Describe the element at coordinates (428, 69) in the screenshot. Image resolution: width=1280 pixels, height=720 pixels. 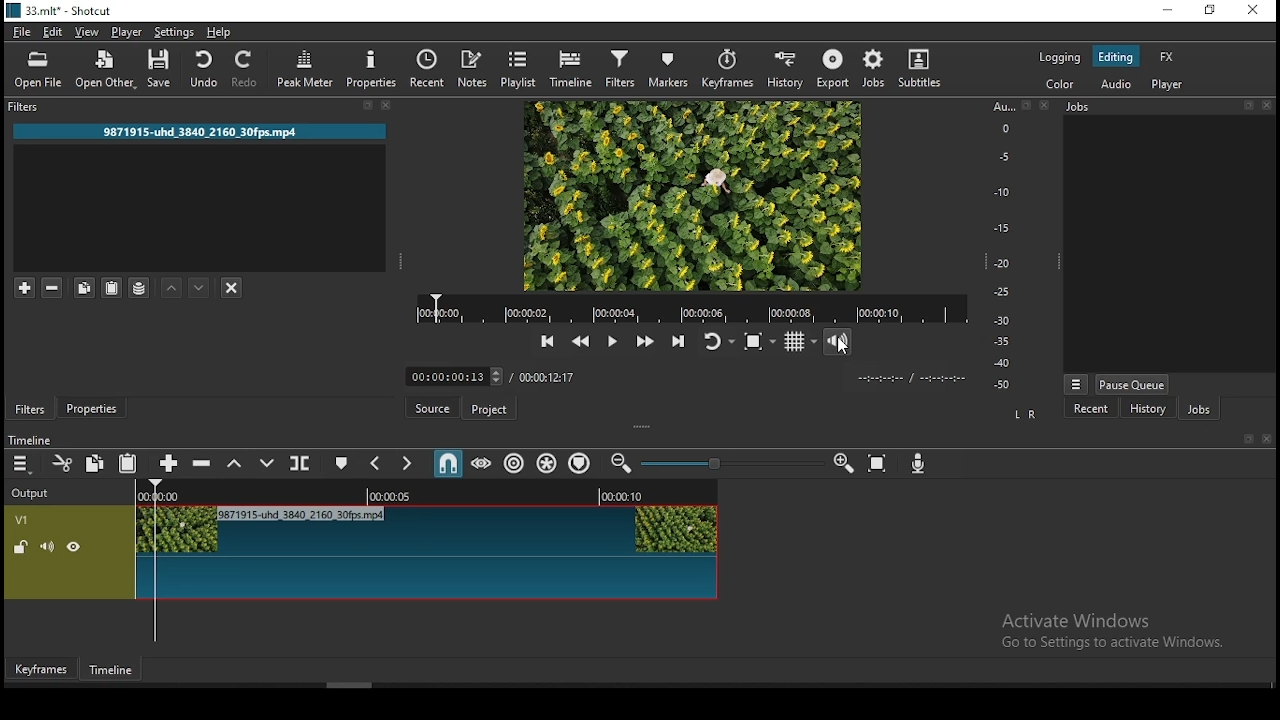
I see `split at playhead` at that location.